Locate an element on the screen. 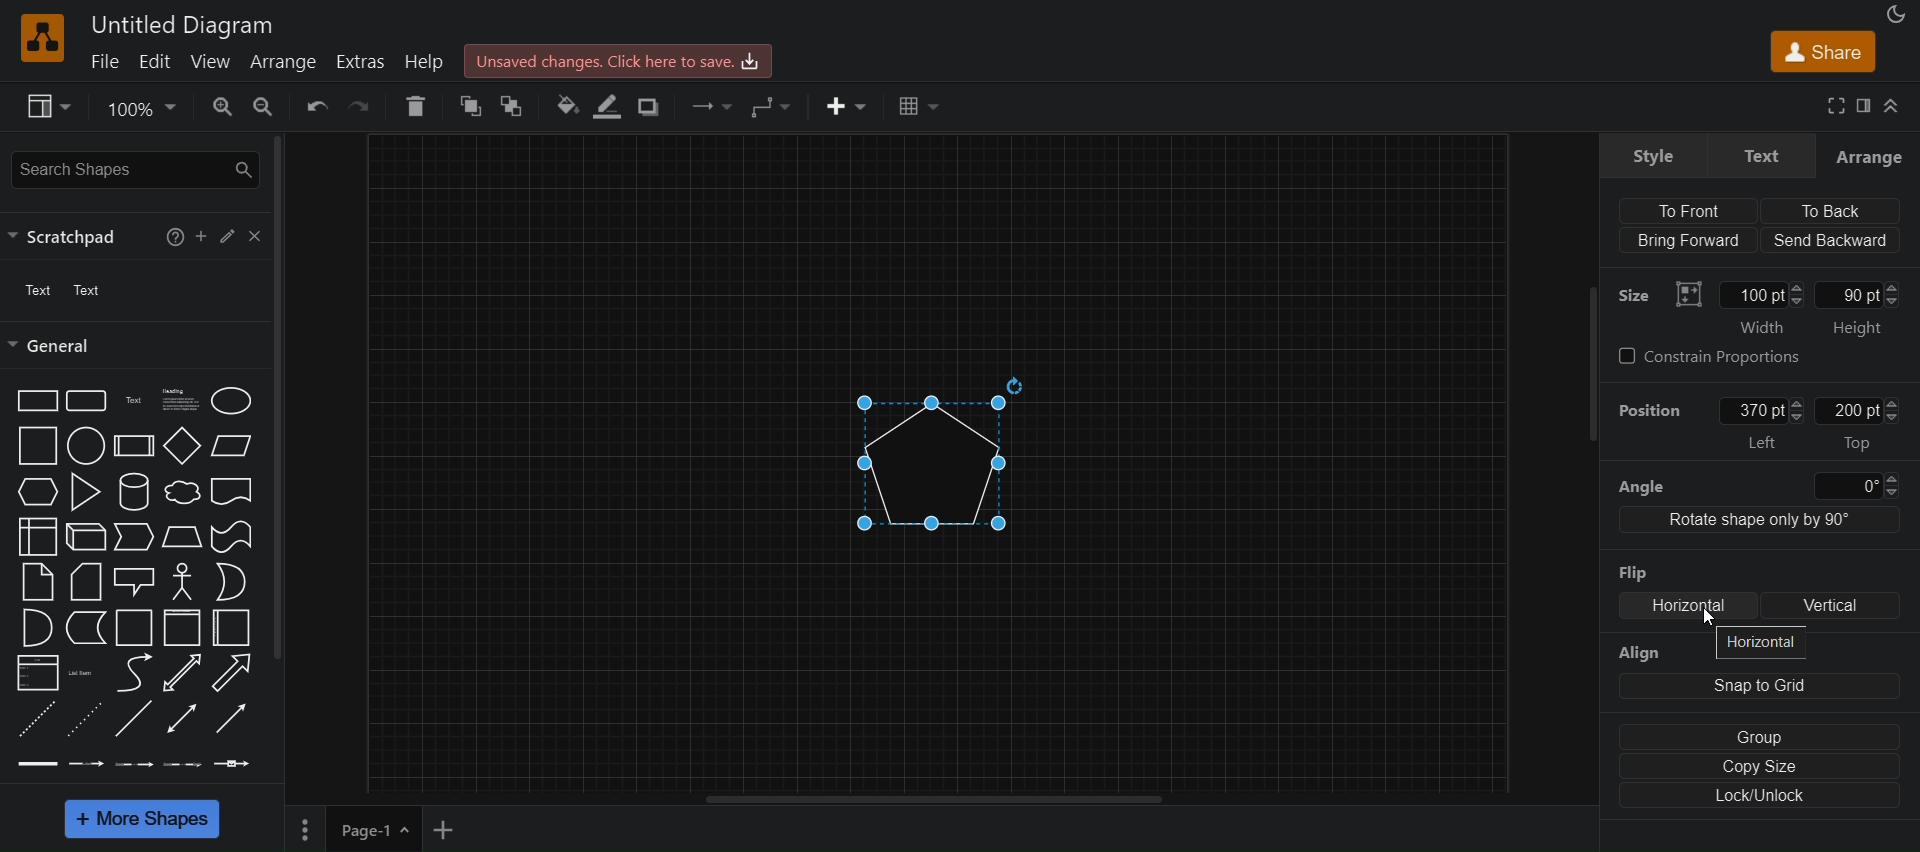 The width and height of the screenshot is (1920, 852). view is located at coordinates (216, 60).